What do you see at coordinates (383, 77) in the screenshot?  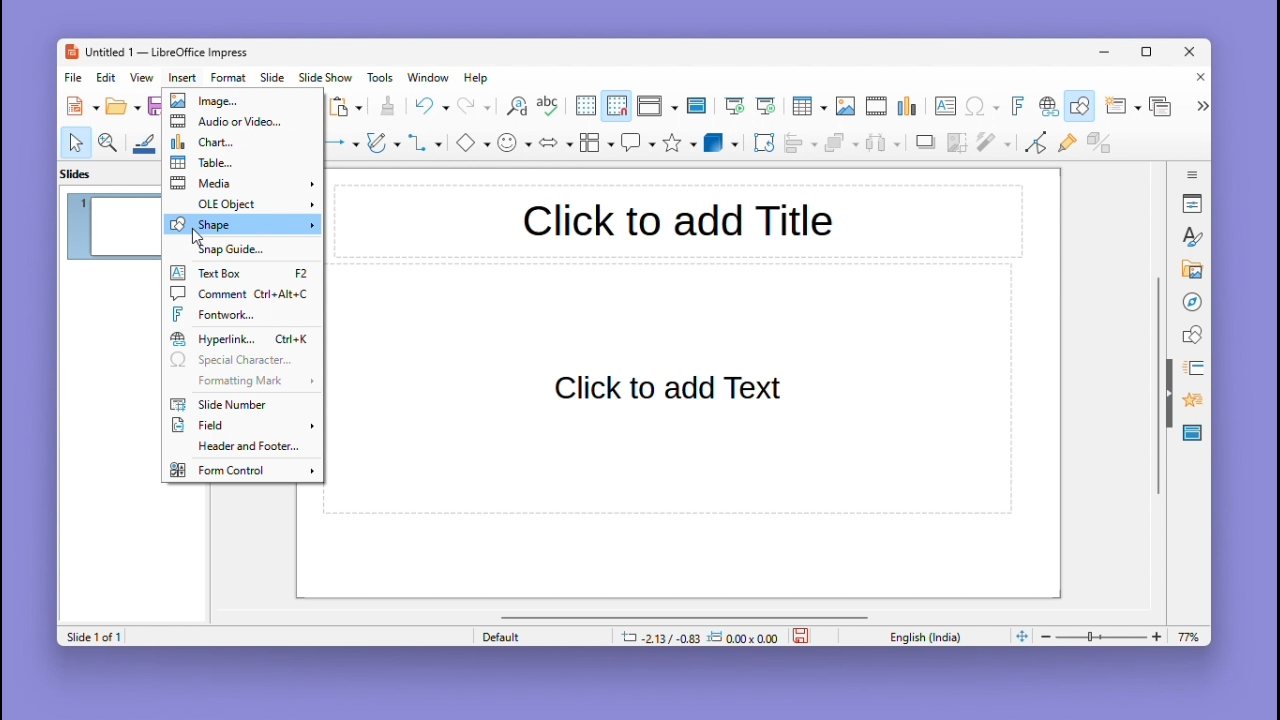 I see `Tools` at bounding box center [383, 77].